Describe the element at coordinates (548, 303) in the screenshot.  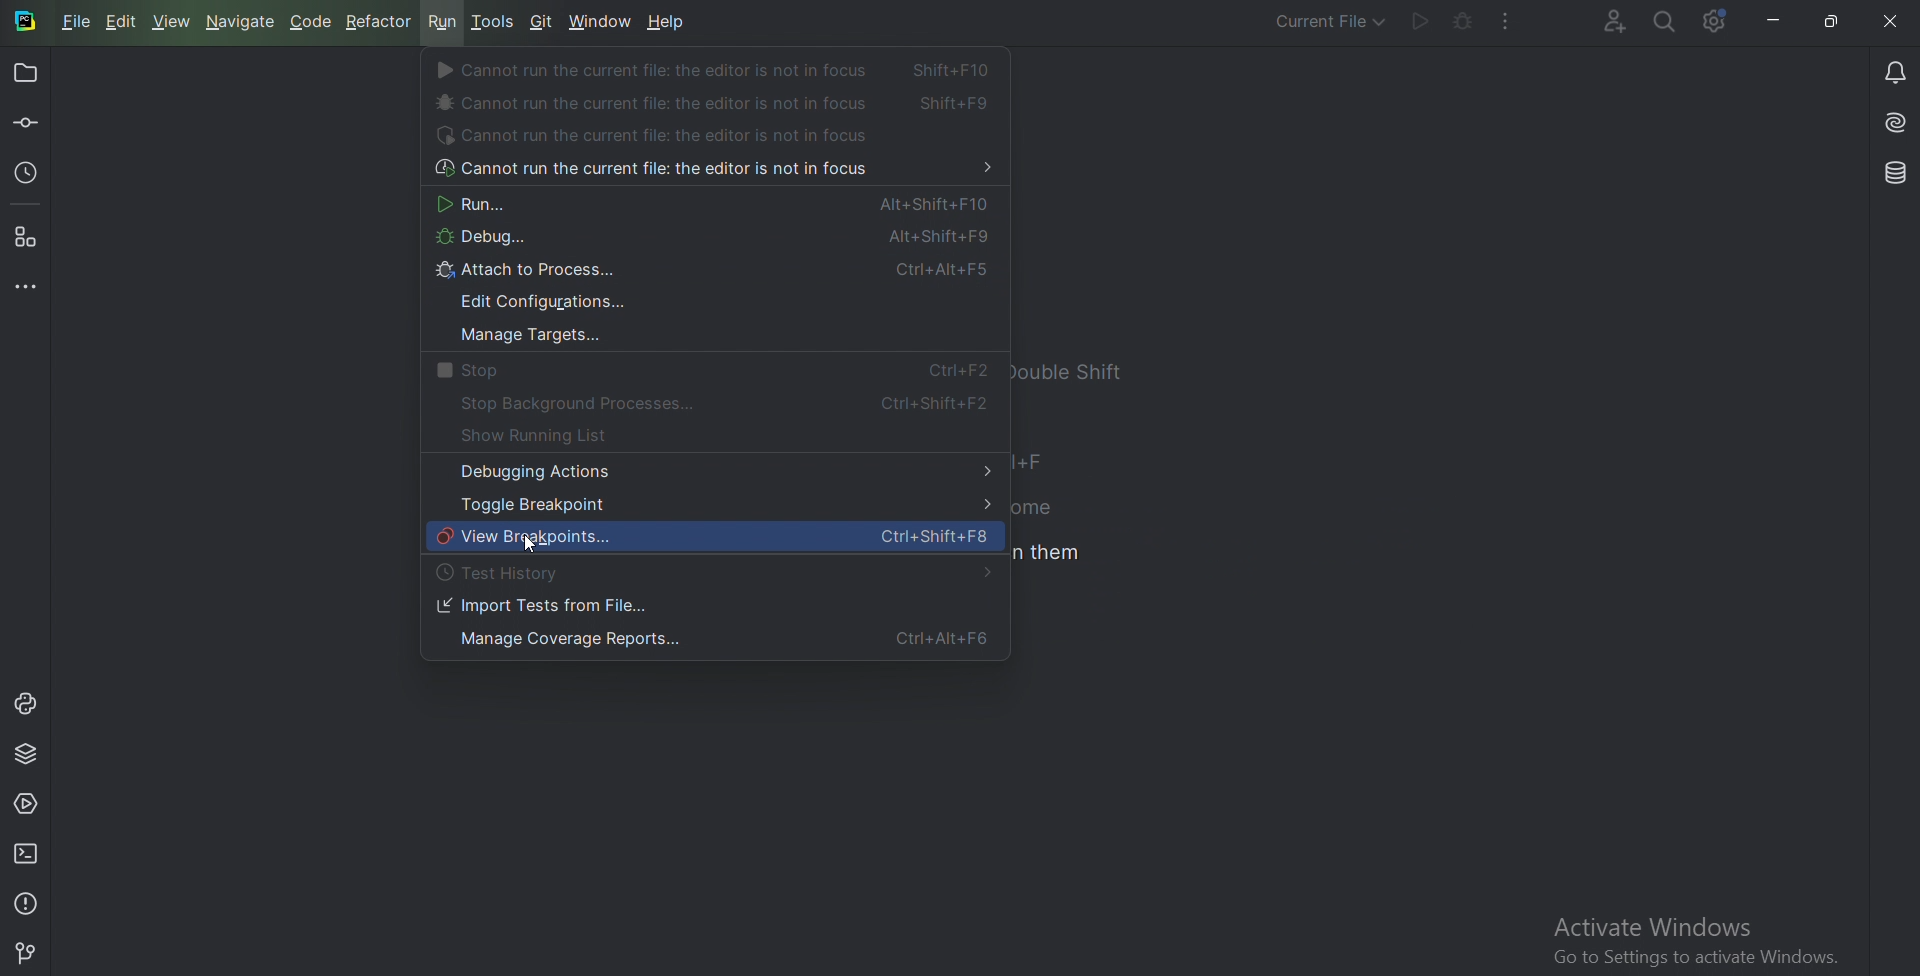
I see `Edit configurations` at that location.